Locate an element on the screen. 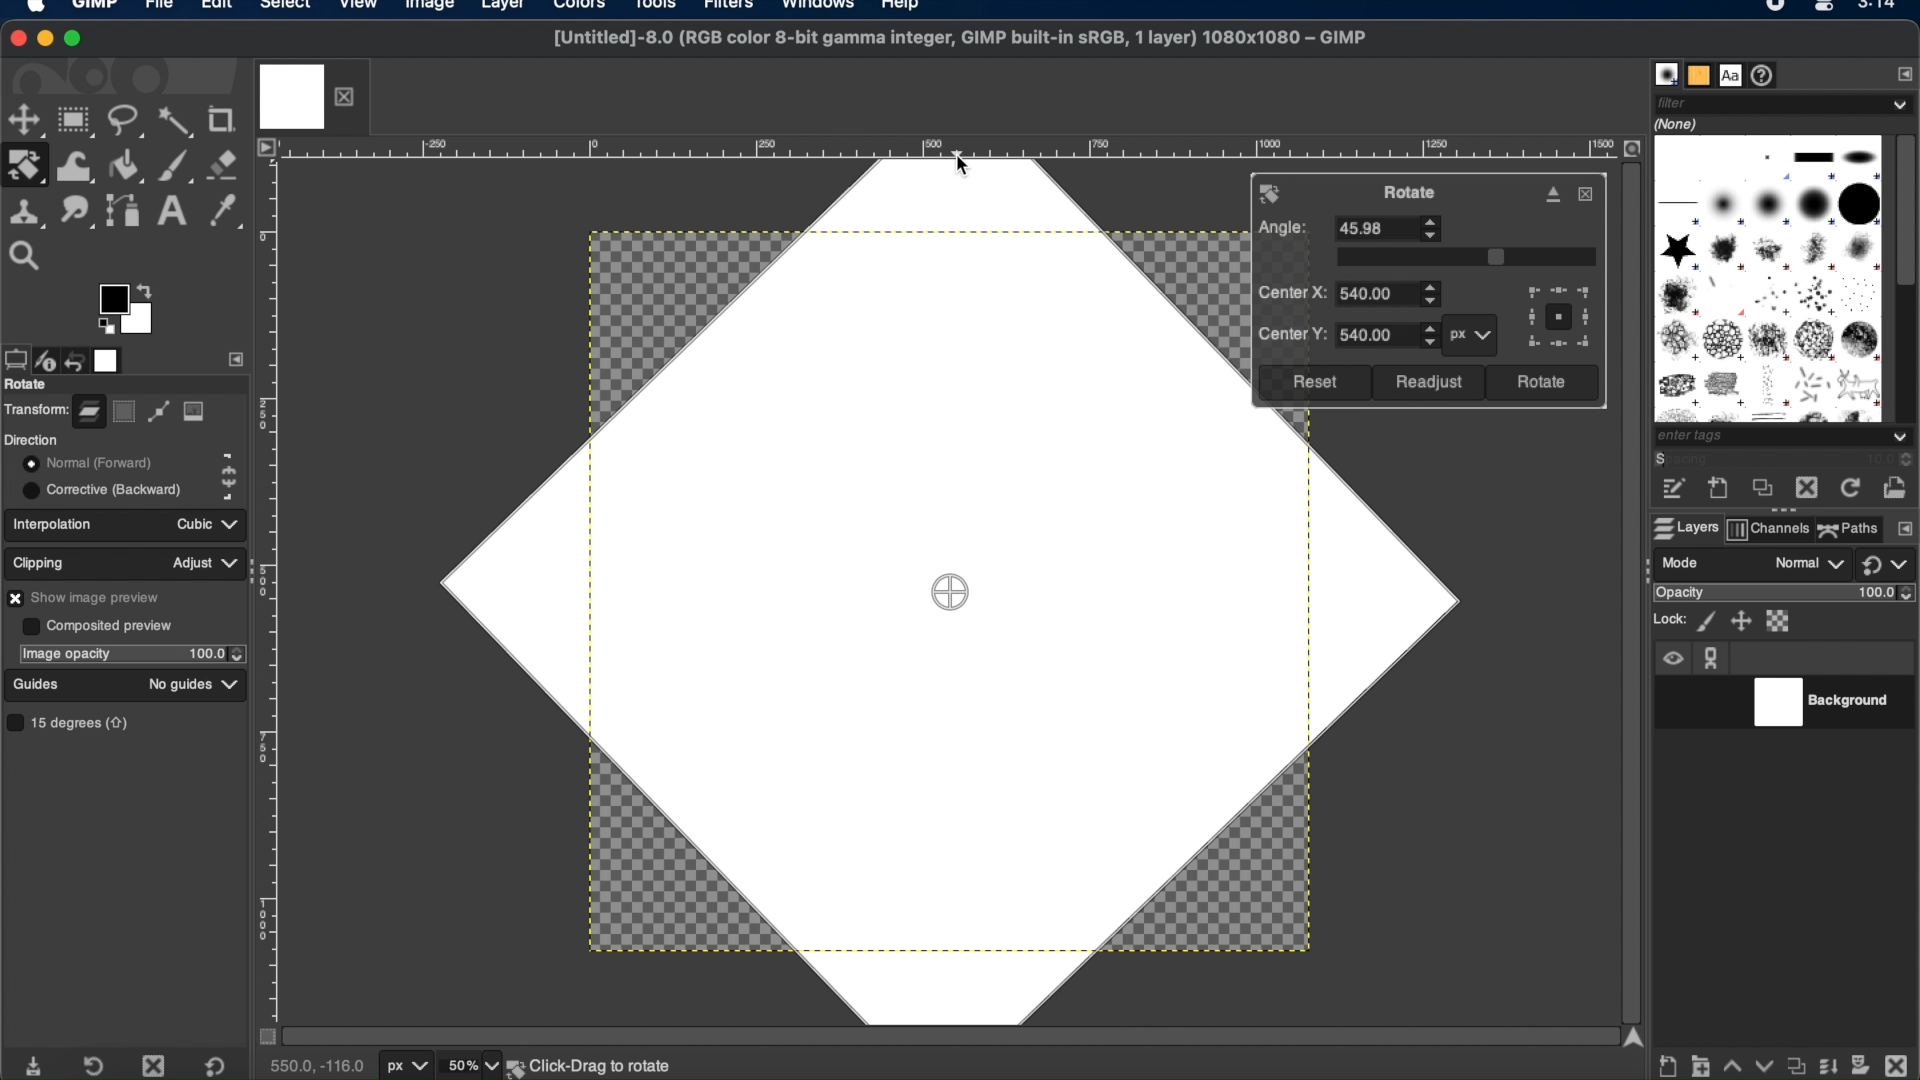 The image size is (1920, 1080). preview is located at coordinates (1558, 318).